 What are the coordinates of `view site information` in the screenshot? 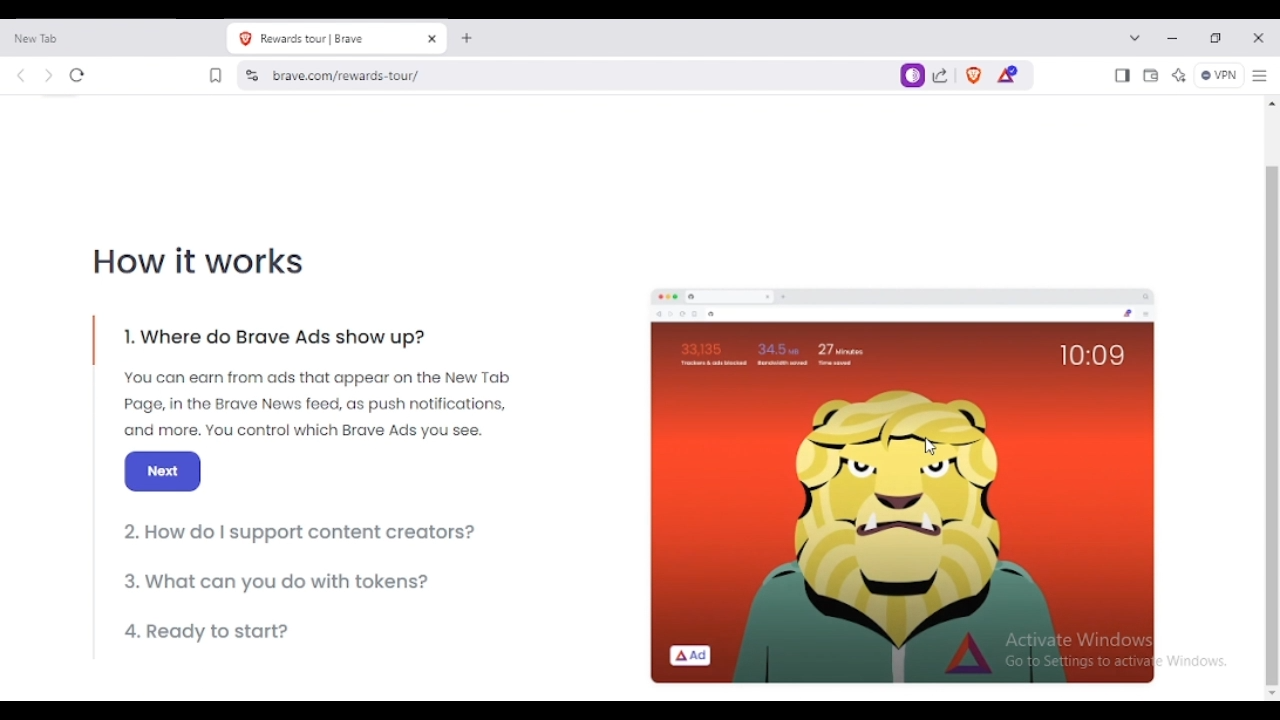 It's located at (253, 75).